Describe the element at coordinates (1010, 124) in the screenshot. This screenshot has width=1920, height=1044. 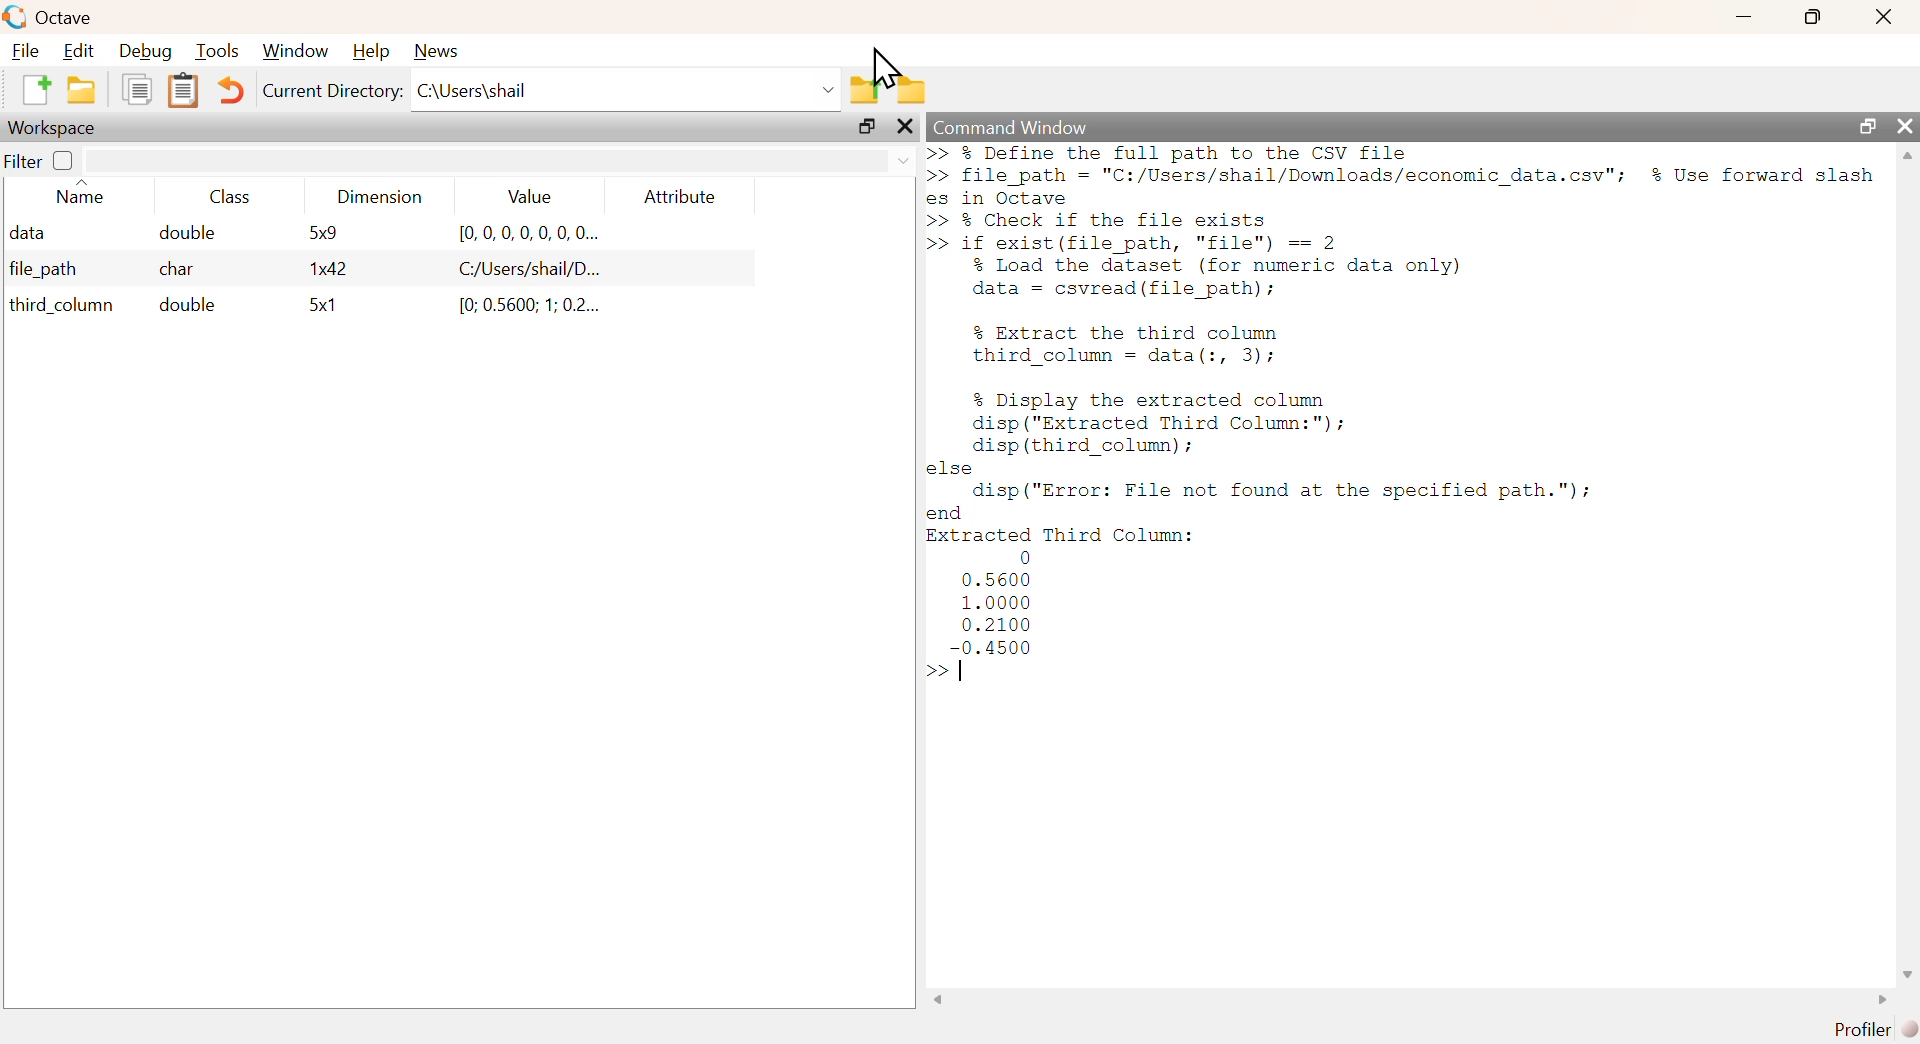
I see `Command Window` at that location.